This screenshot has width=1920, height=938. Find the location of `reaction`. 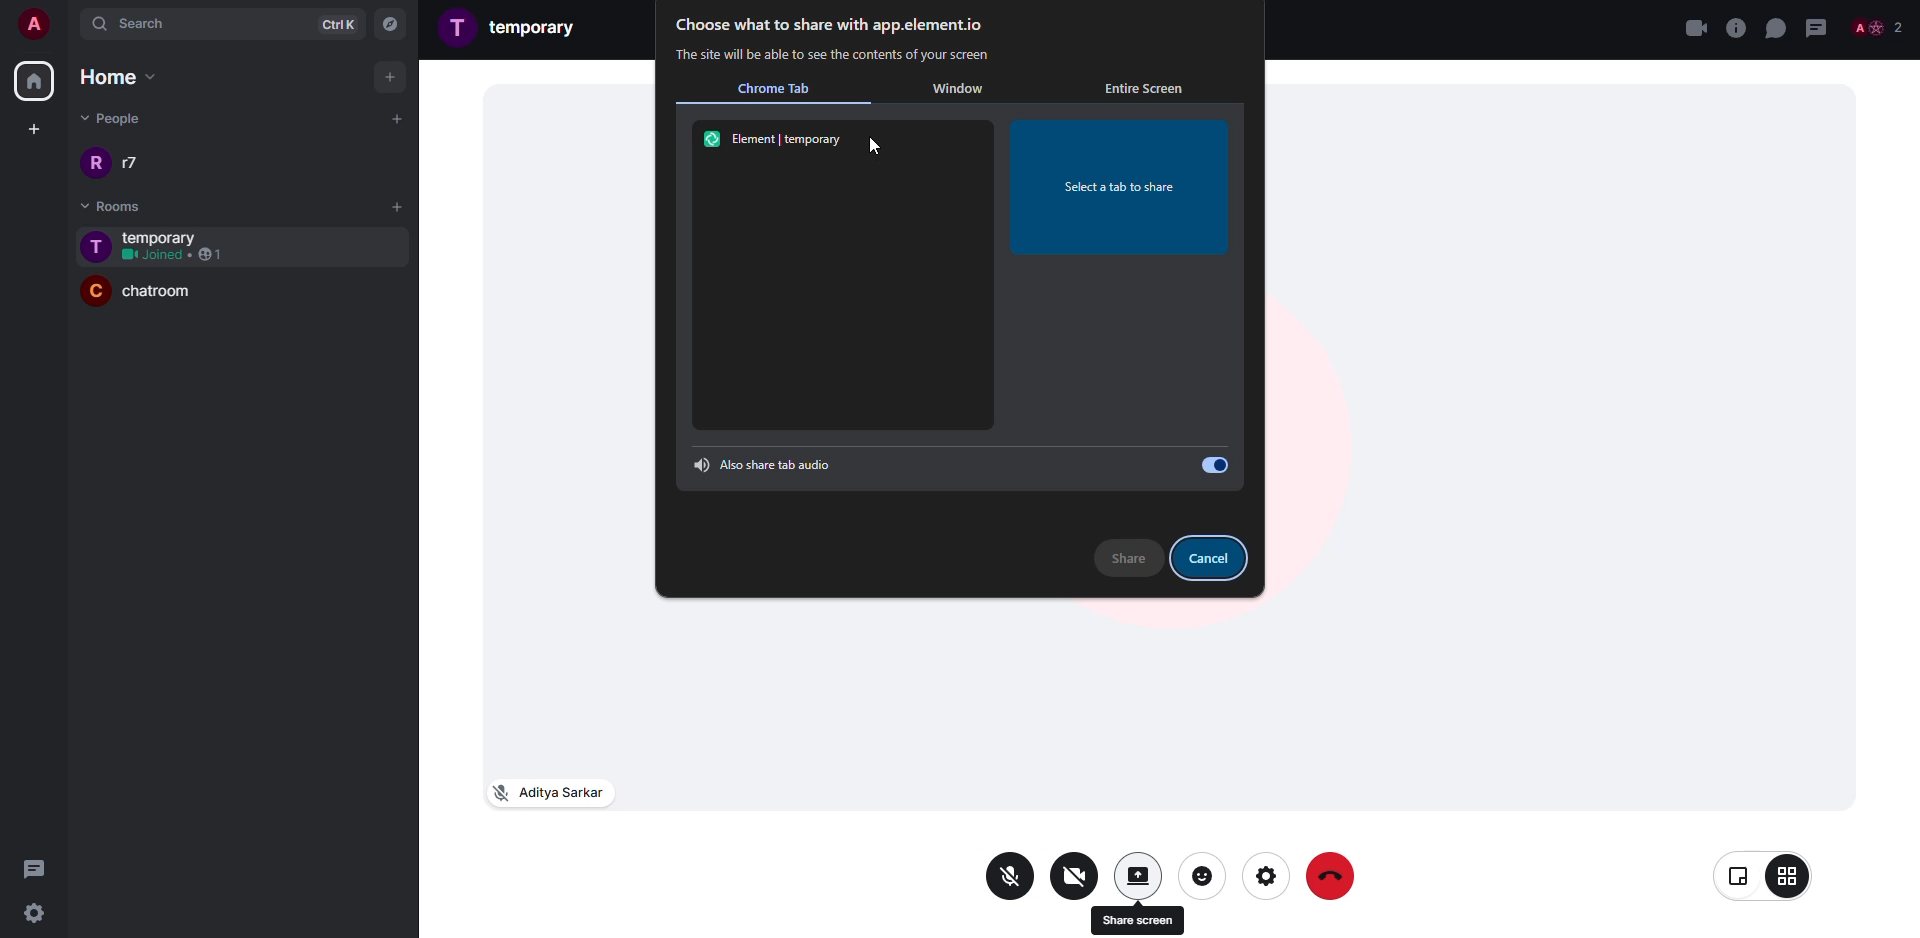

reaction is located at coordinates (1203, 874).